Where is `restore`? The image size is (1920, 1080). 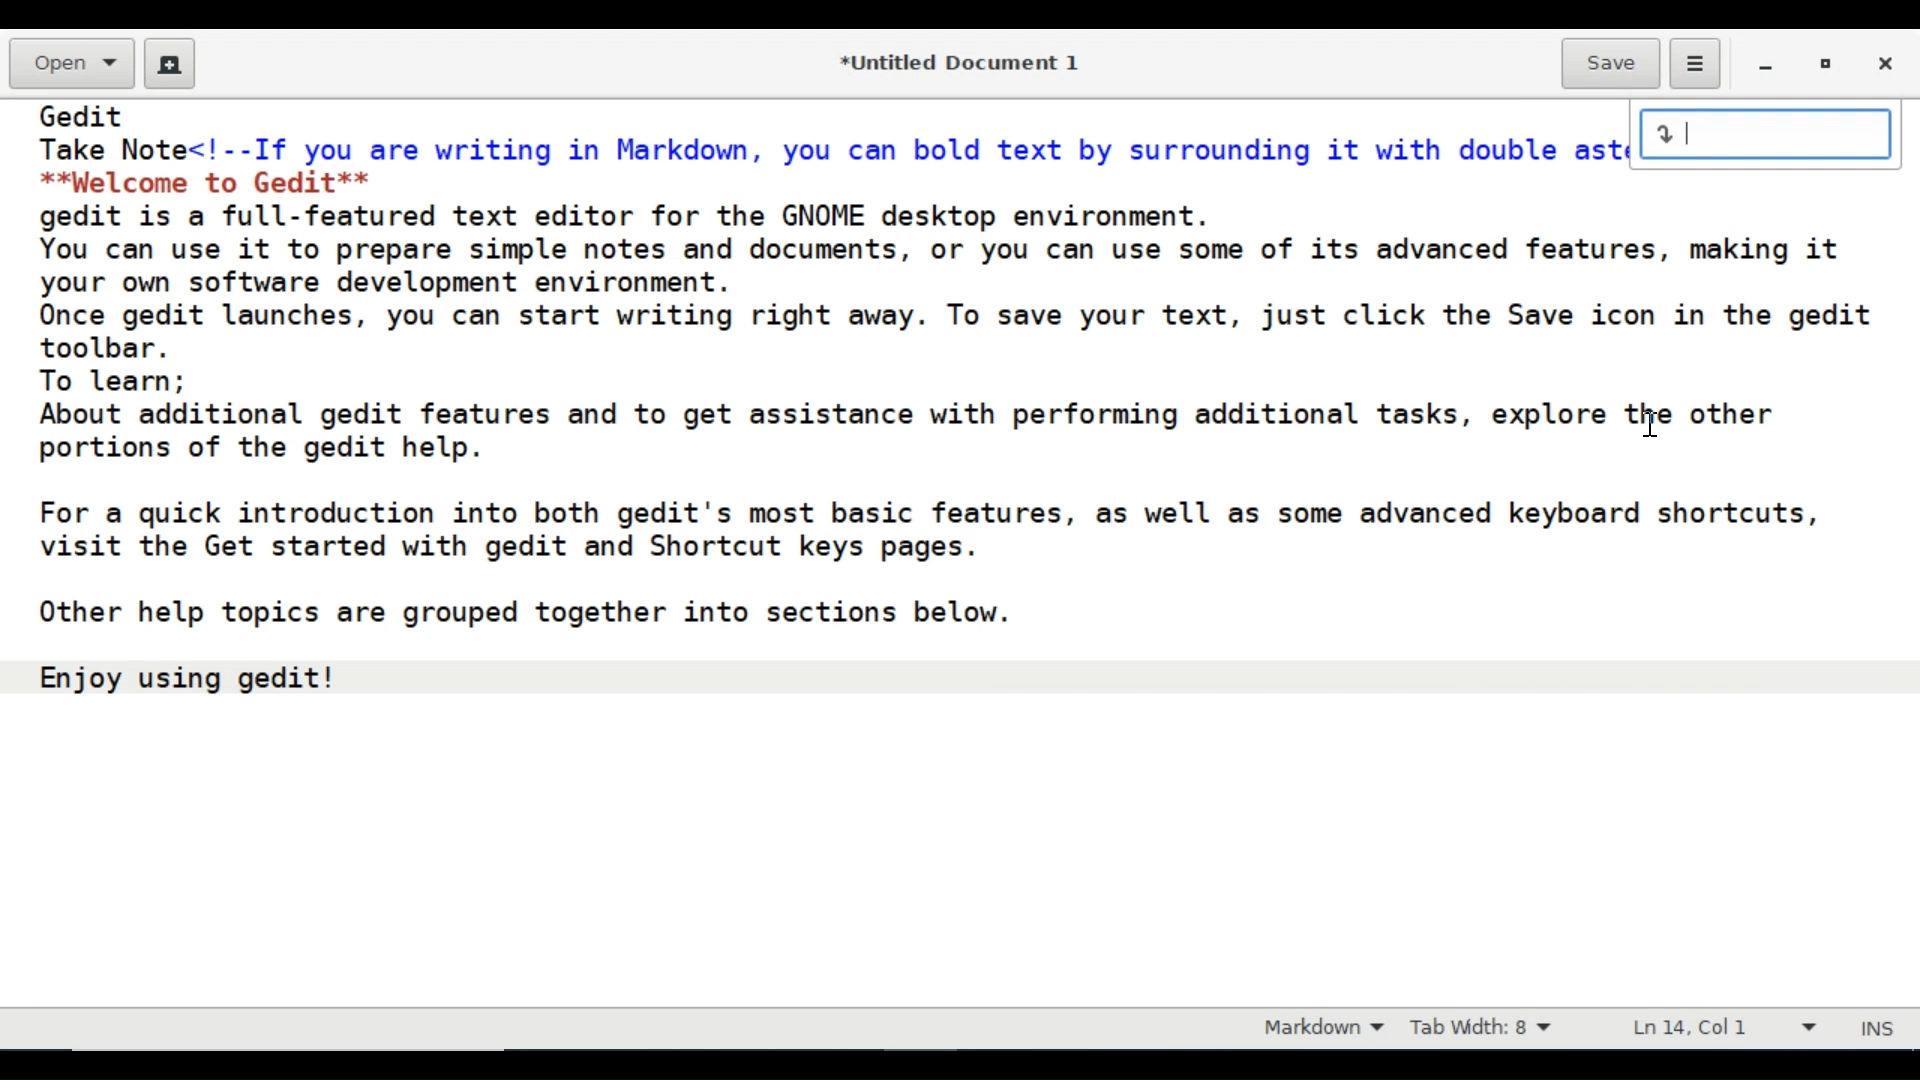 restore is located at coordinates (1828, 67).